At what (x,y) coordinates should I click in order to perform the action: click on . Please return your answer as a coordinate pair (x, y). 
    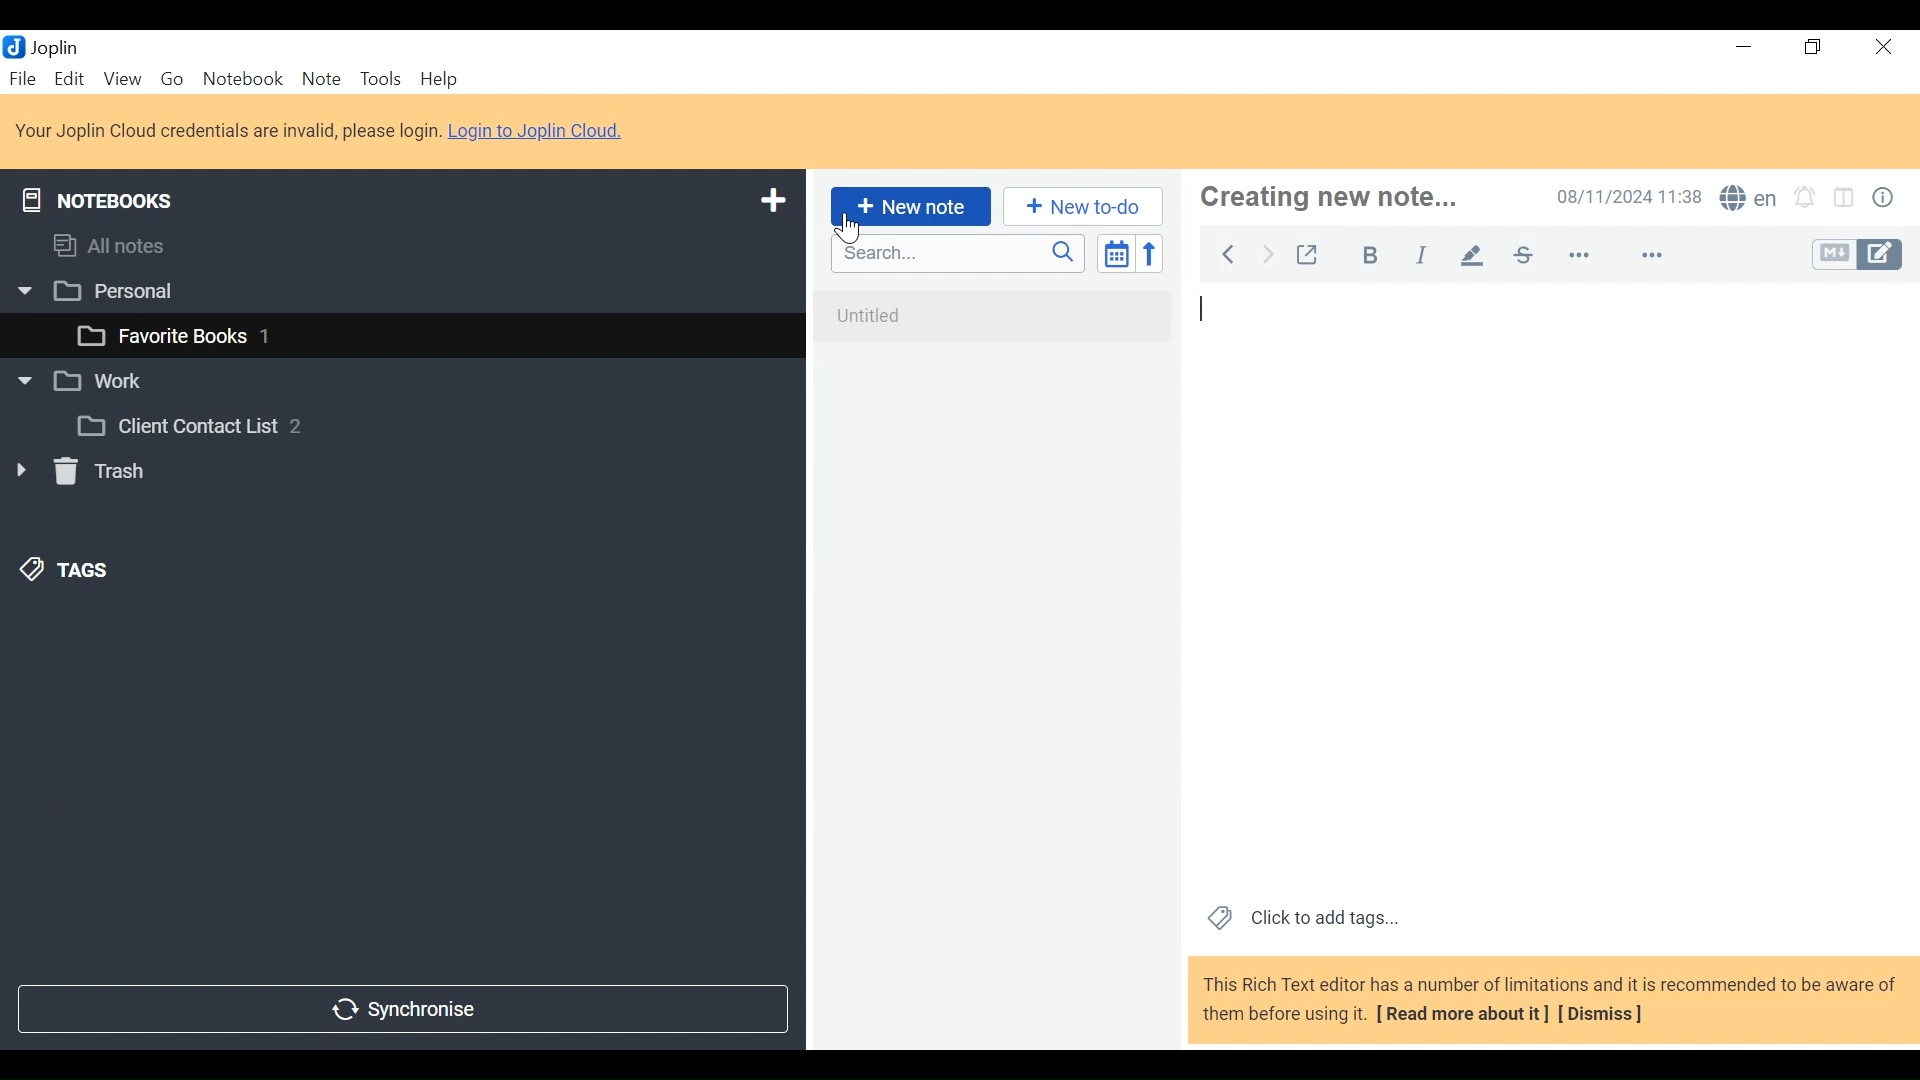
    Looking at the image, I should click on (71, 79).